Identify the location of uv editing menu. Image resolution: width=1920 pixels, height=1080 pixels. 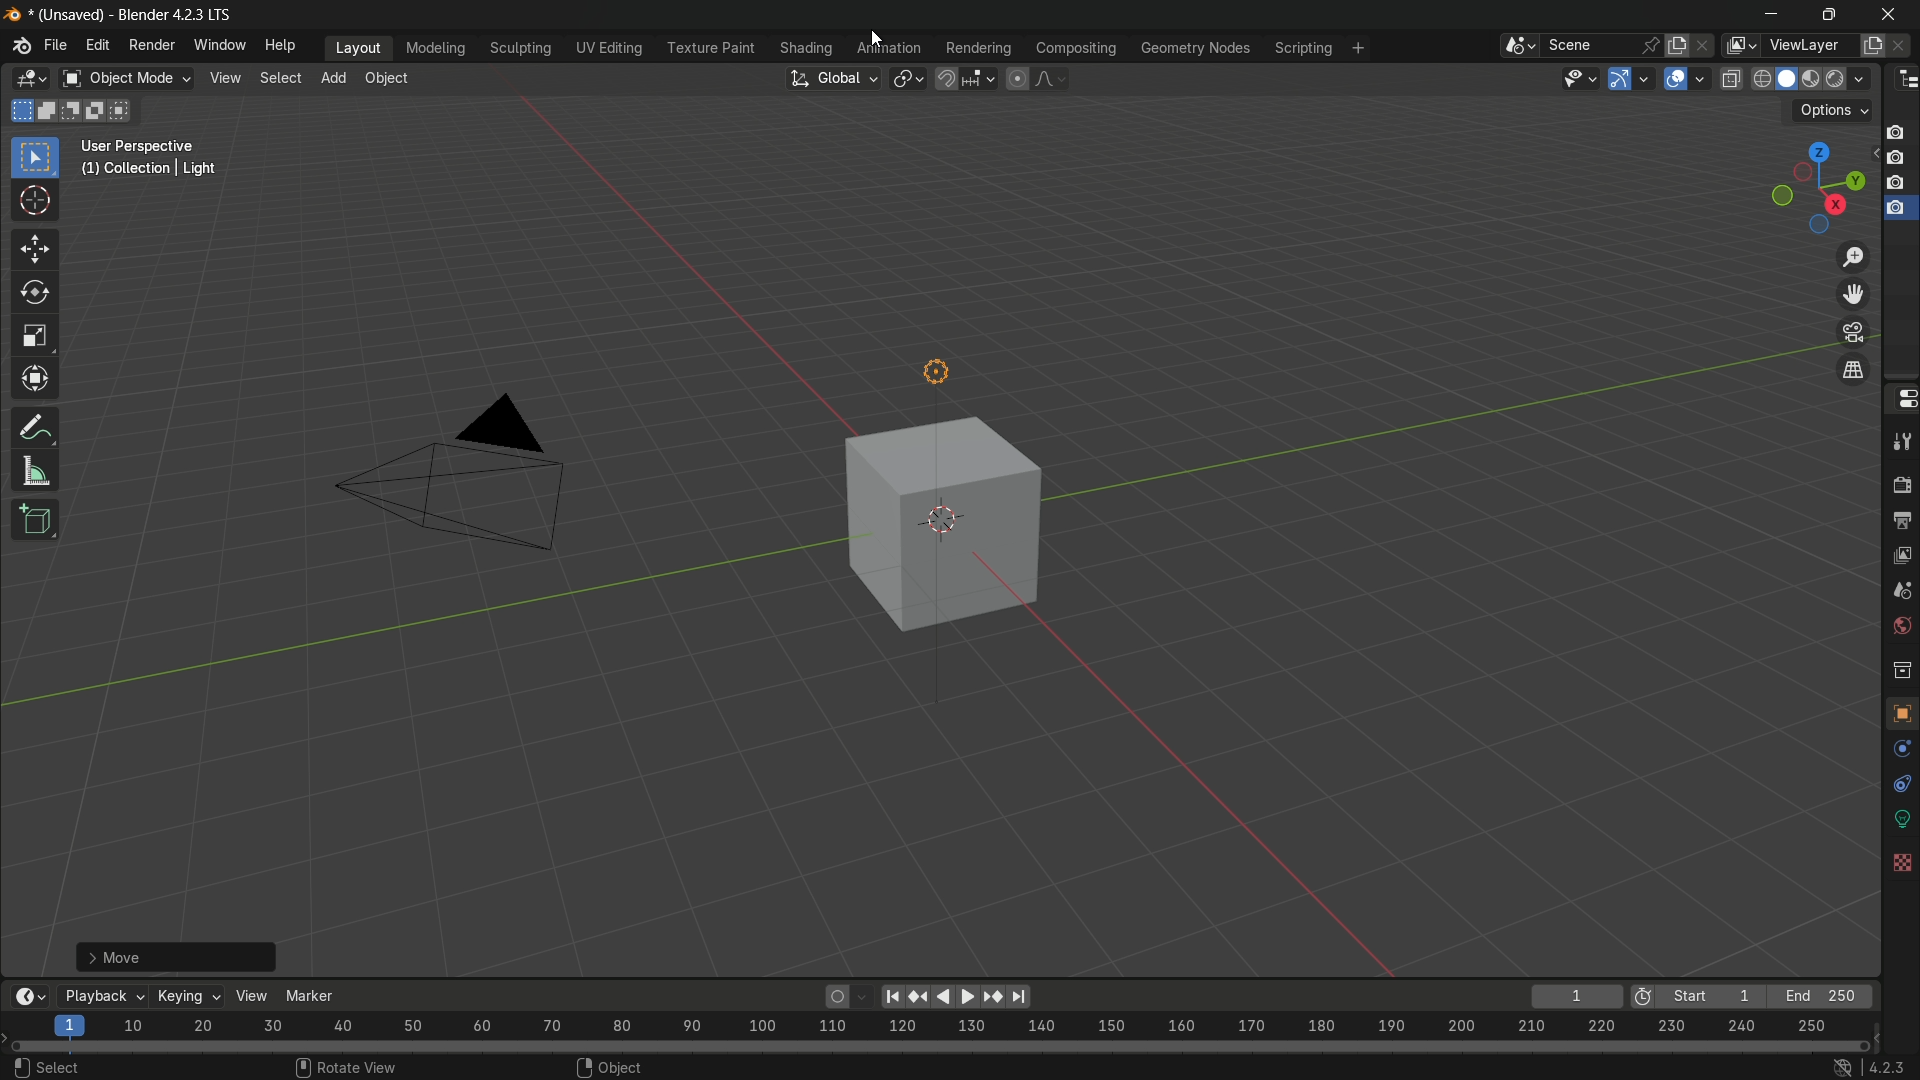
(611, 49).